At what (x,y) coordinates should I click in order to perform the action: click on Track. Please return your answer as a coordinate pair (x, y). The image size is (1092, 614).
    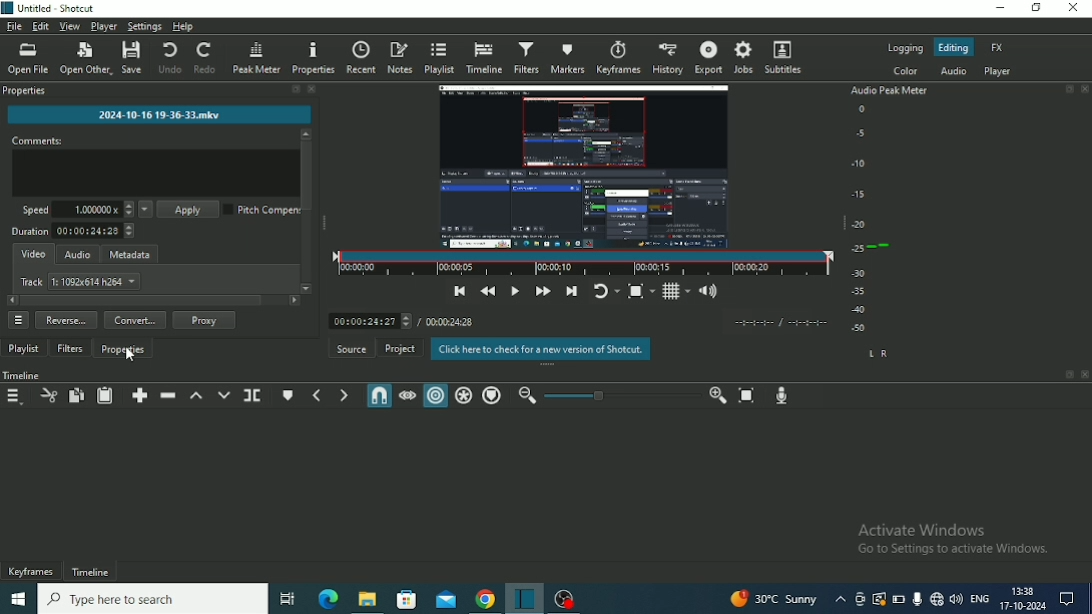
    Looking at the image, I should click on (83, 281).